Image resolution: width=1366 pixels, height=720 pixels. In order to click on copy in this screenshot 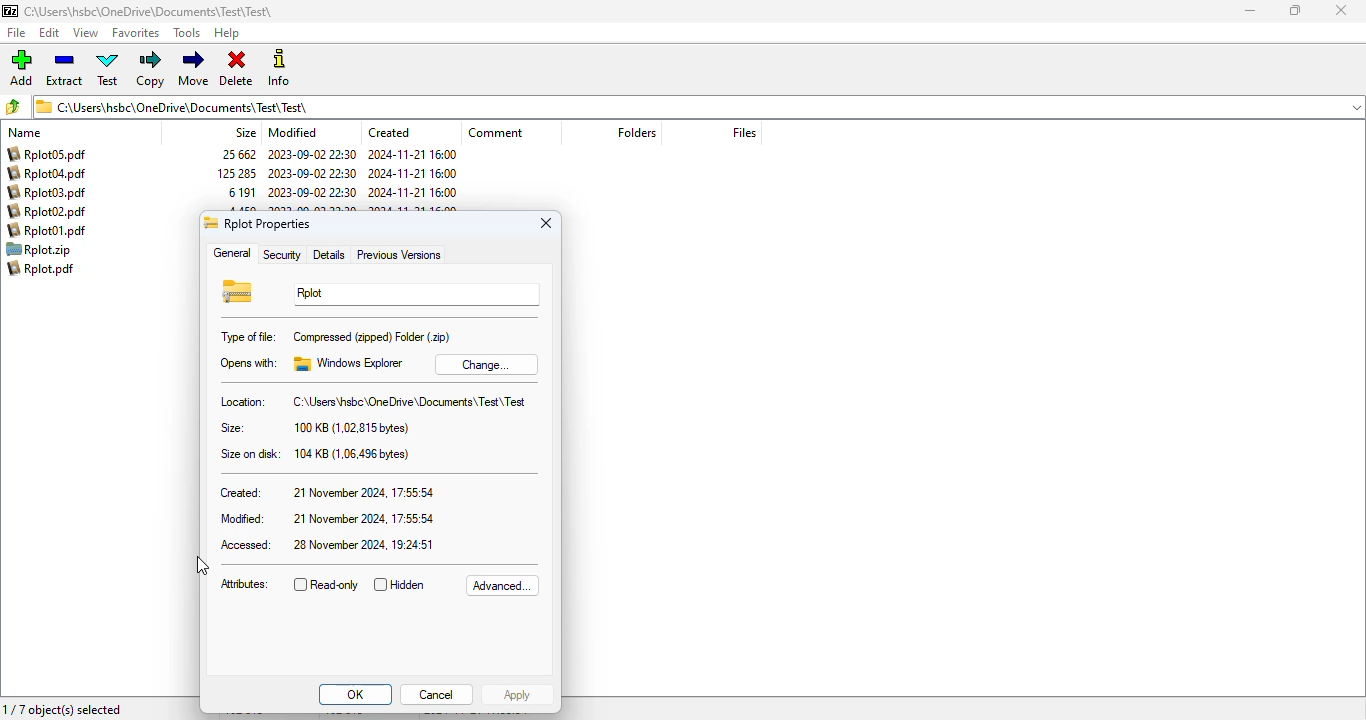, I will do `click(150, 69)`.